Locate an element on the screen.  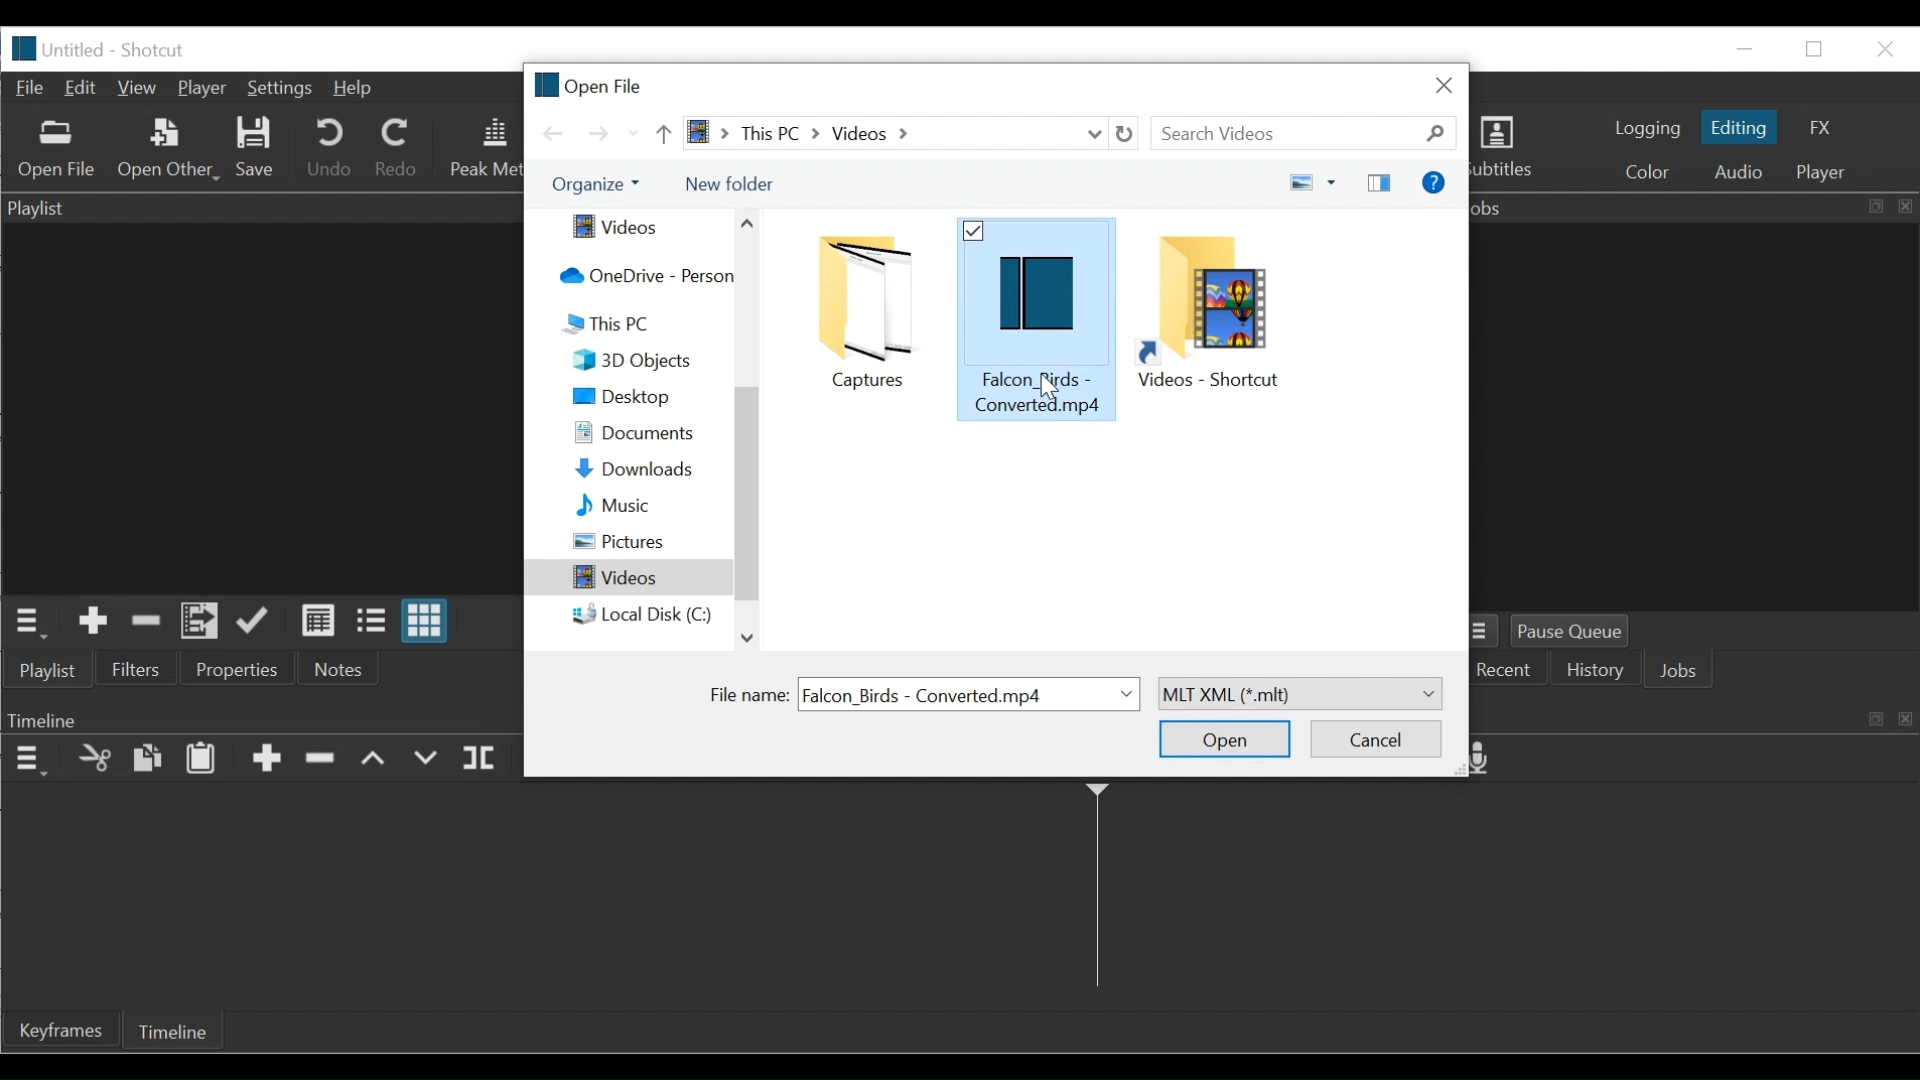
Get help is located at coordinates (1432, 182).